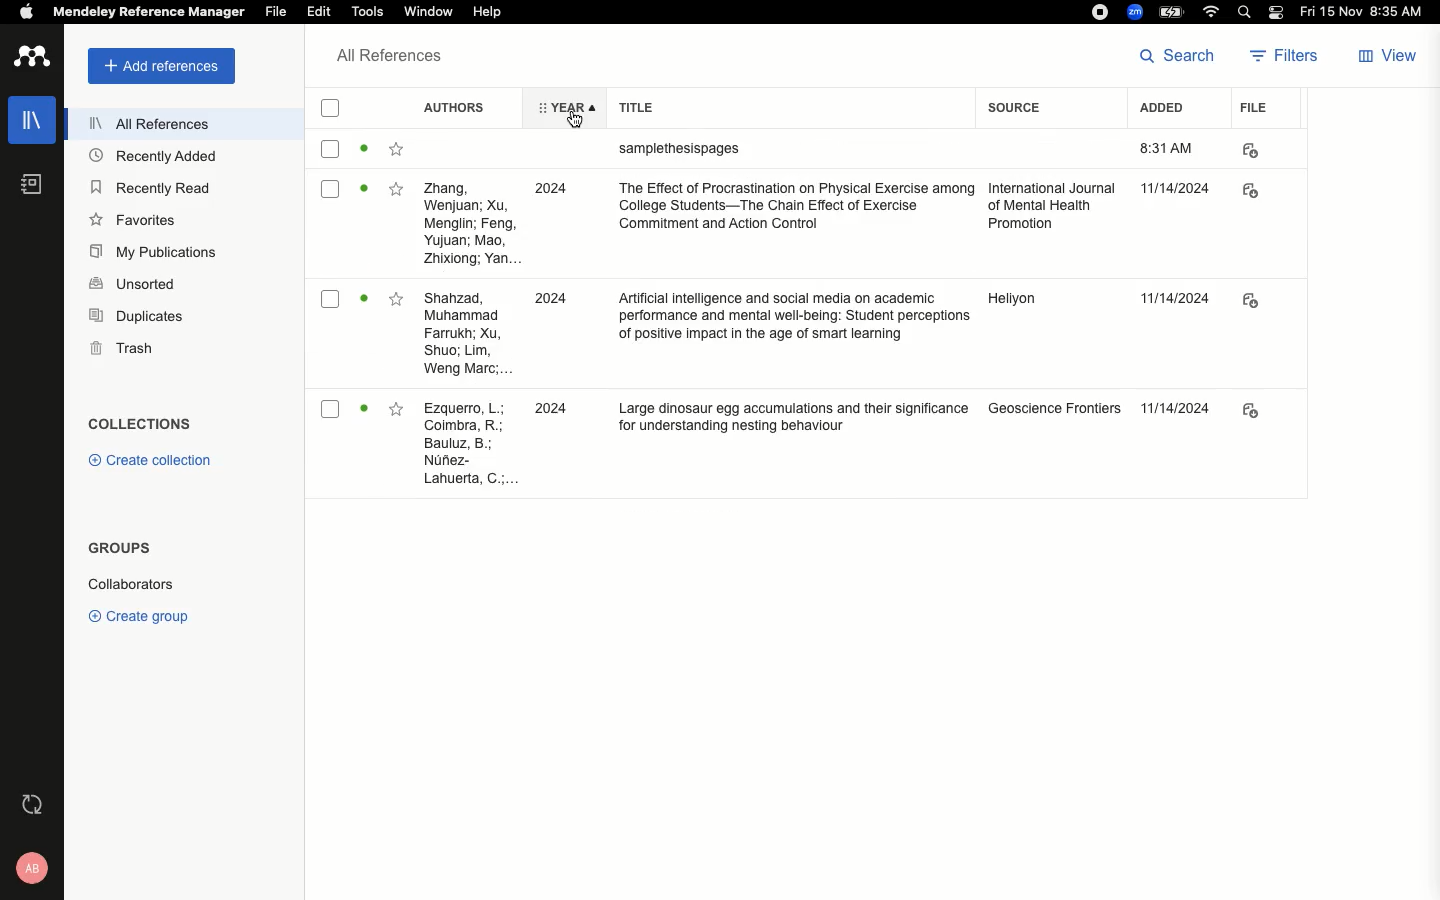  Describe the element at coordinates (559, 408) in the screenshot. I see `year of publication` at that location.